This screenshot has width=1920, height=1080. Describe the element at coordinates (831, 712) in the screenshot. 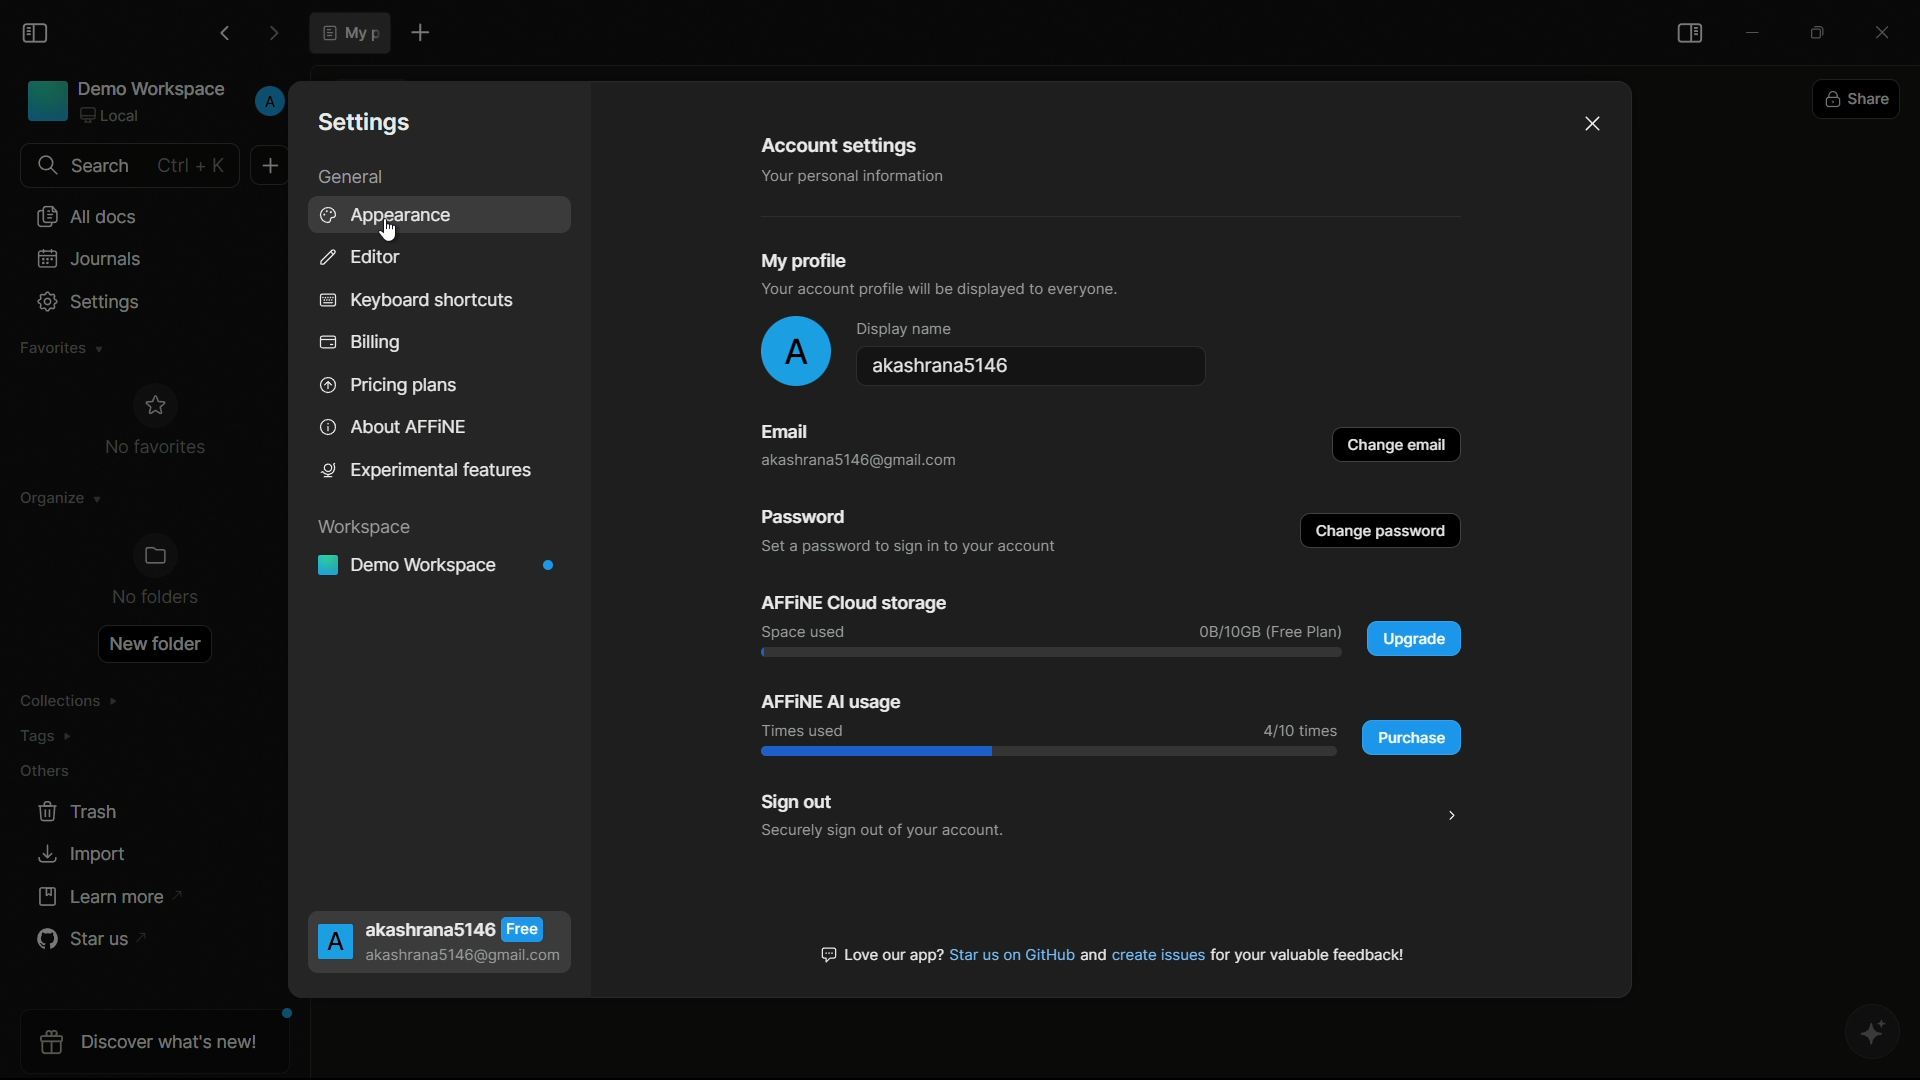

I see `AFFINE Al usage Times used` at that location.